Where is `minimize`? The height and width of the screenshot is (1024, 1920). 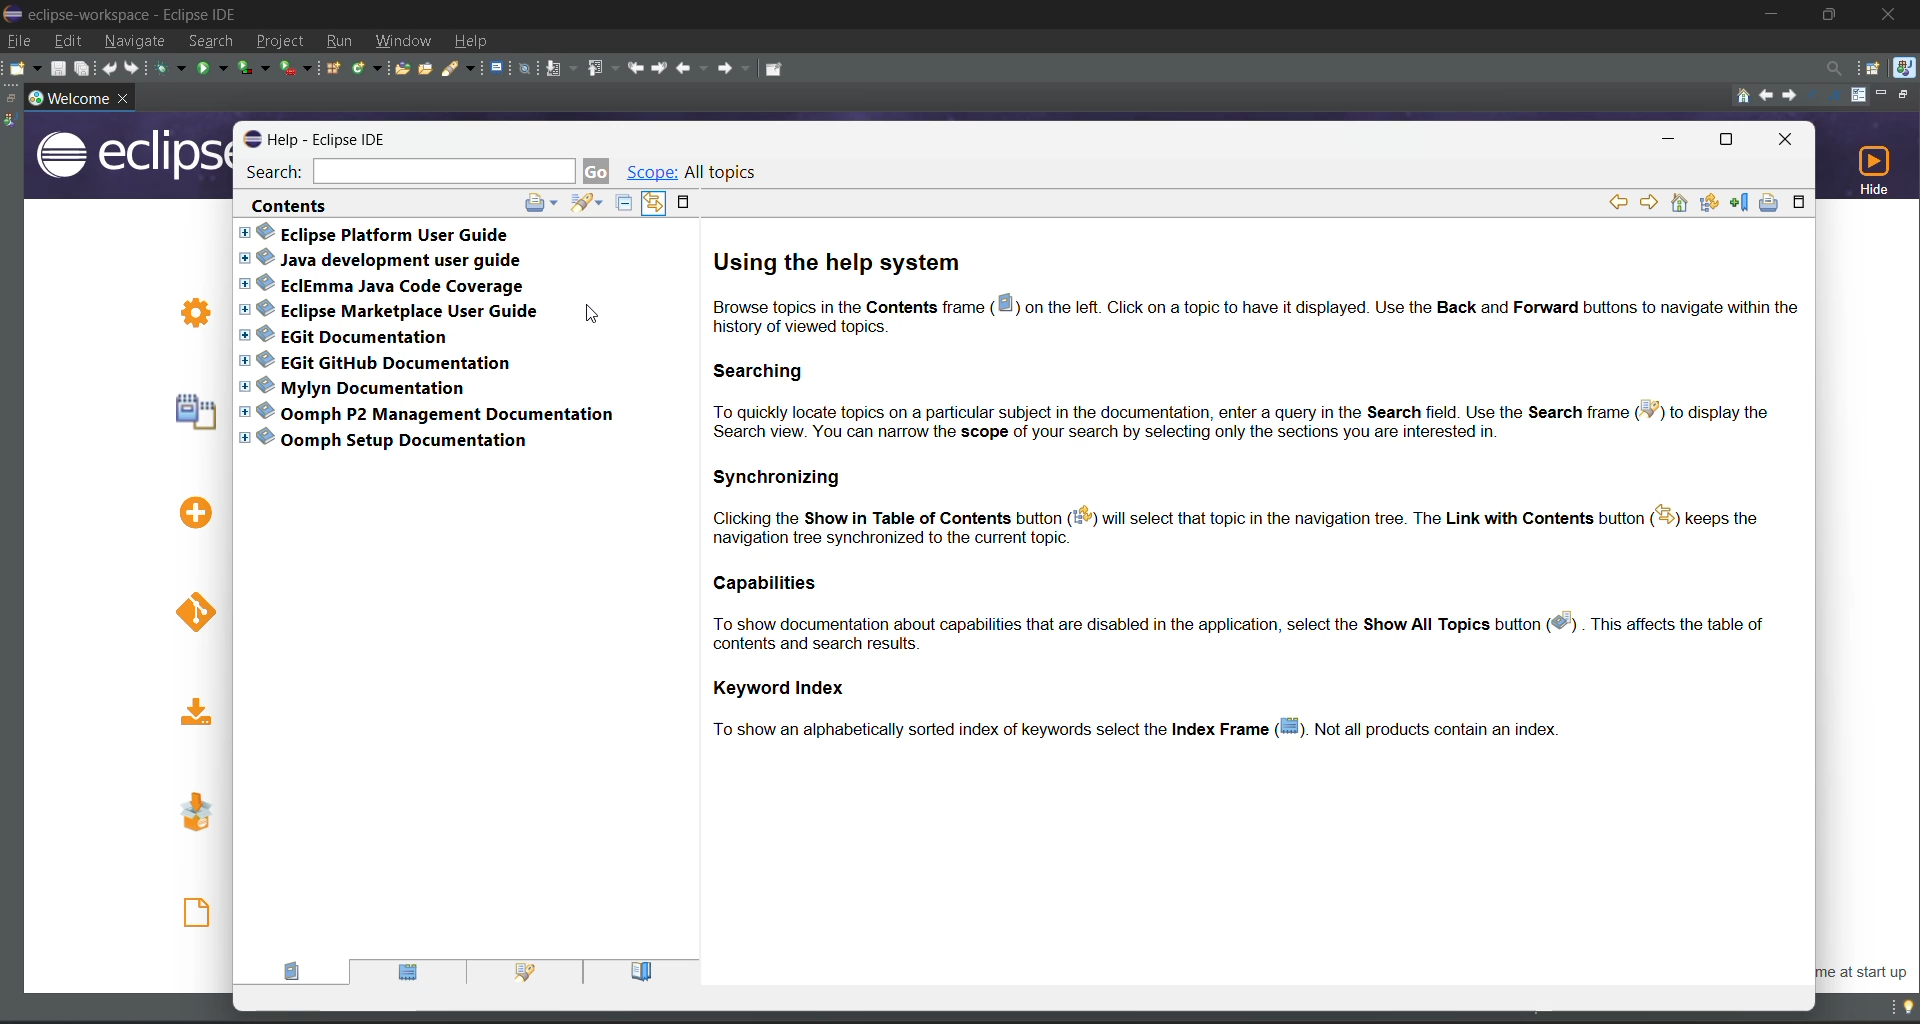 minimize is located at coordinates (1673, 143).